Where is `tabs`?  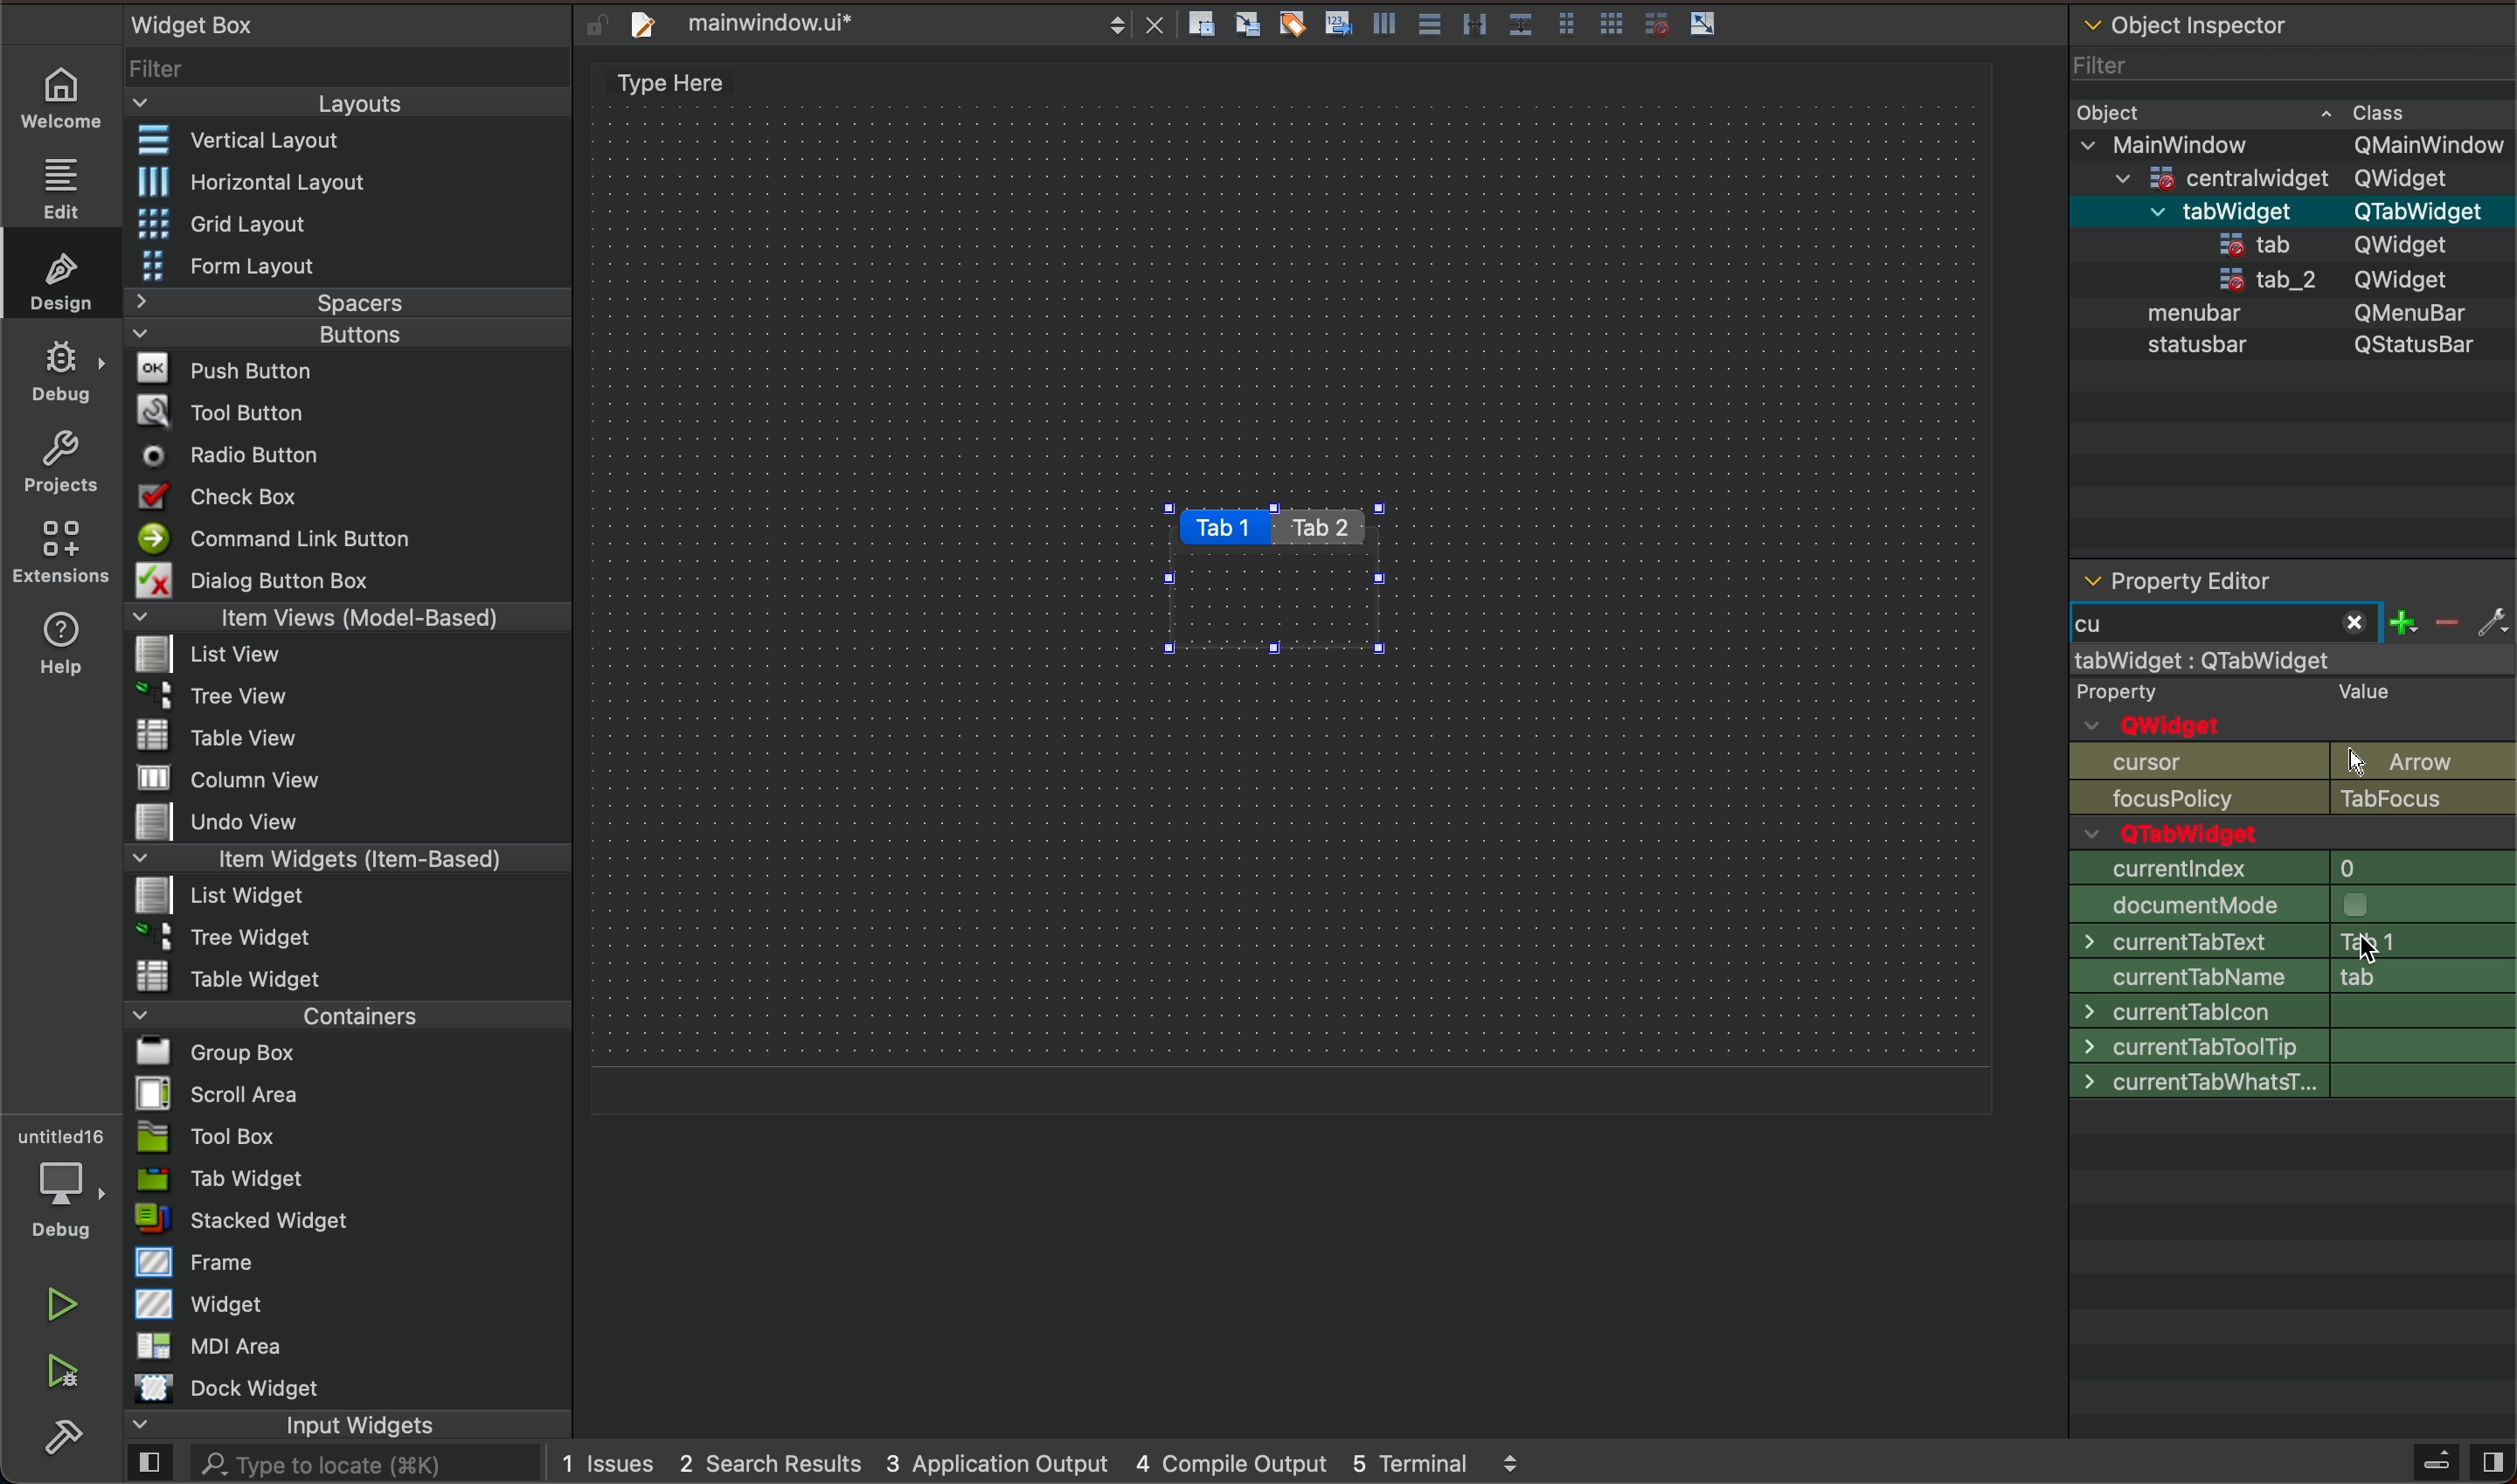
tabs is located at coordinates (1279, 577).